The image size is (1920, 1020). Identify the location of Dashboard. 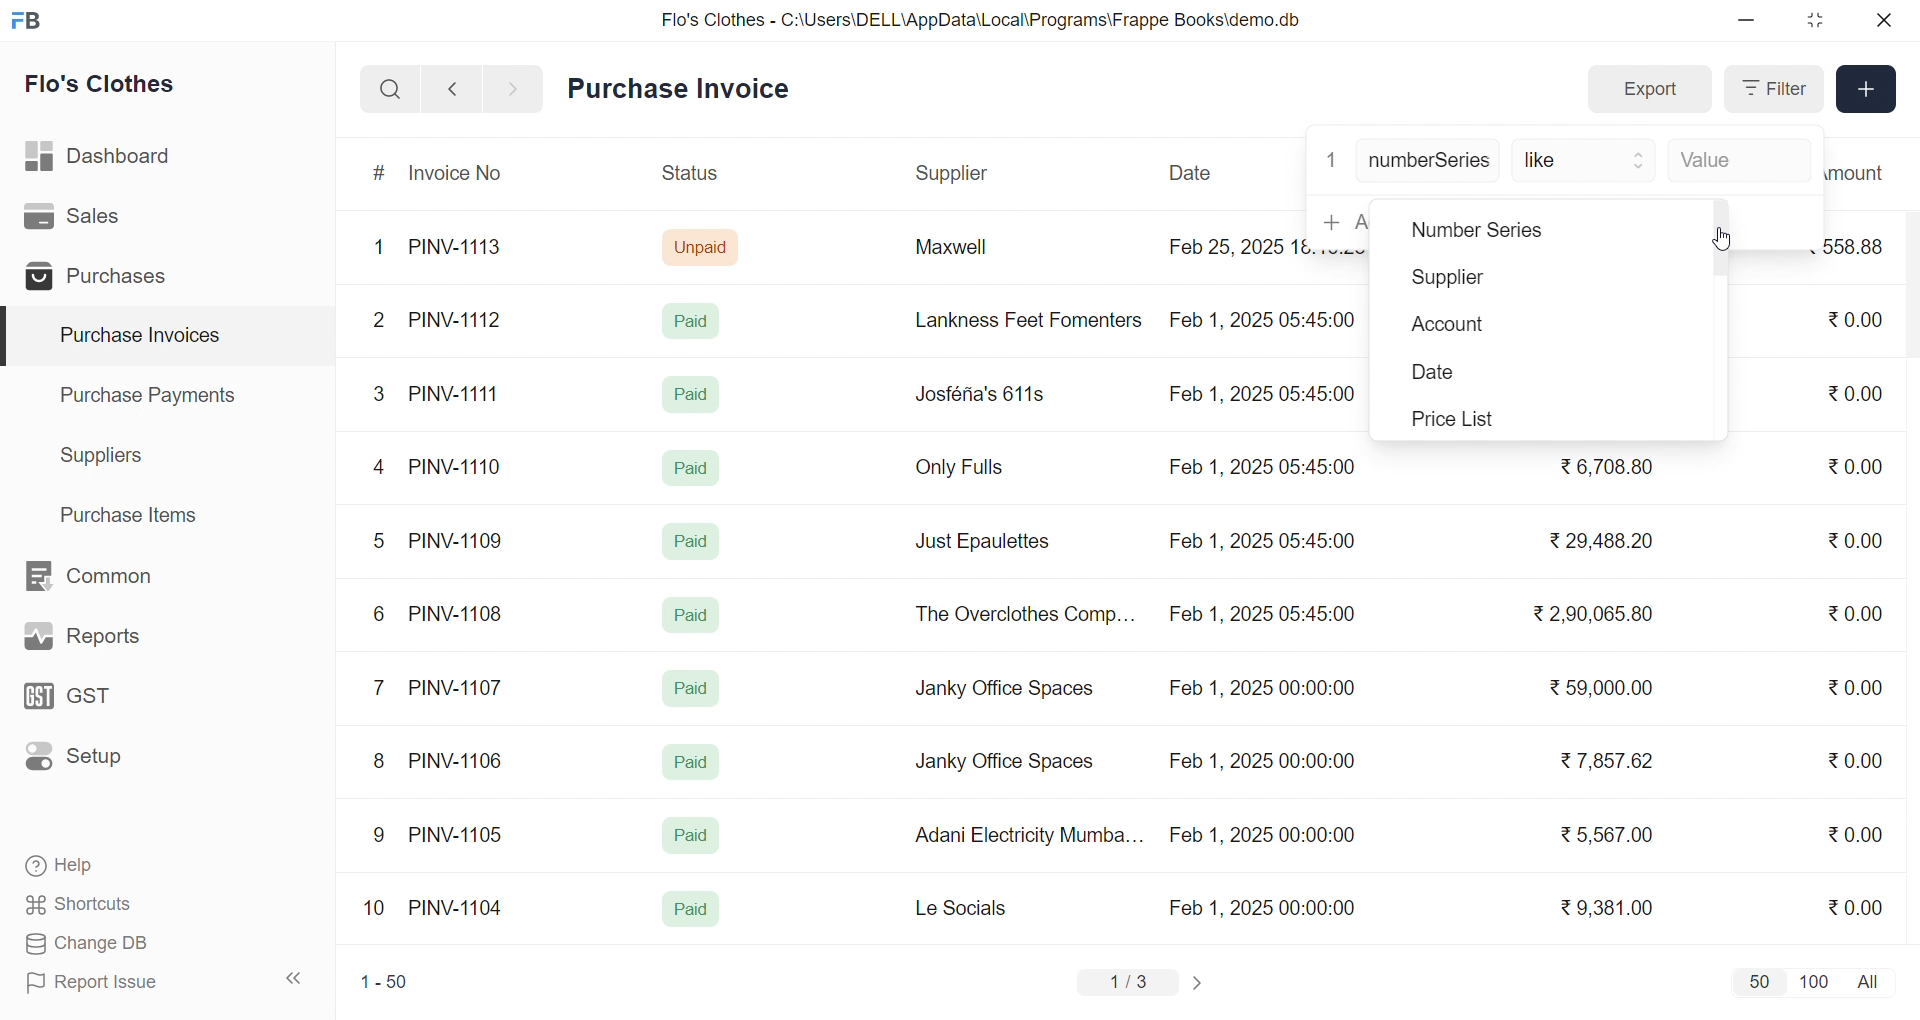
(104, 160).